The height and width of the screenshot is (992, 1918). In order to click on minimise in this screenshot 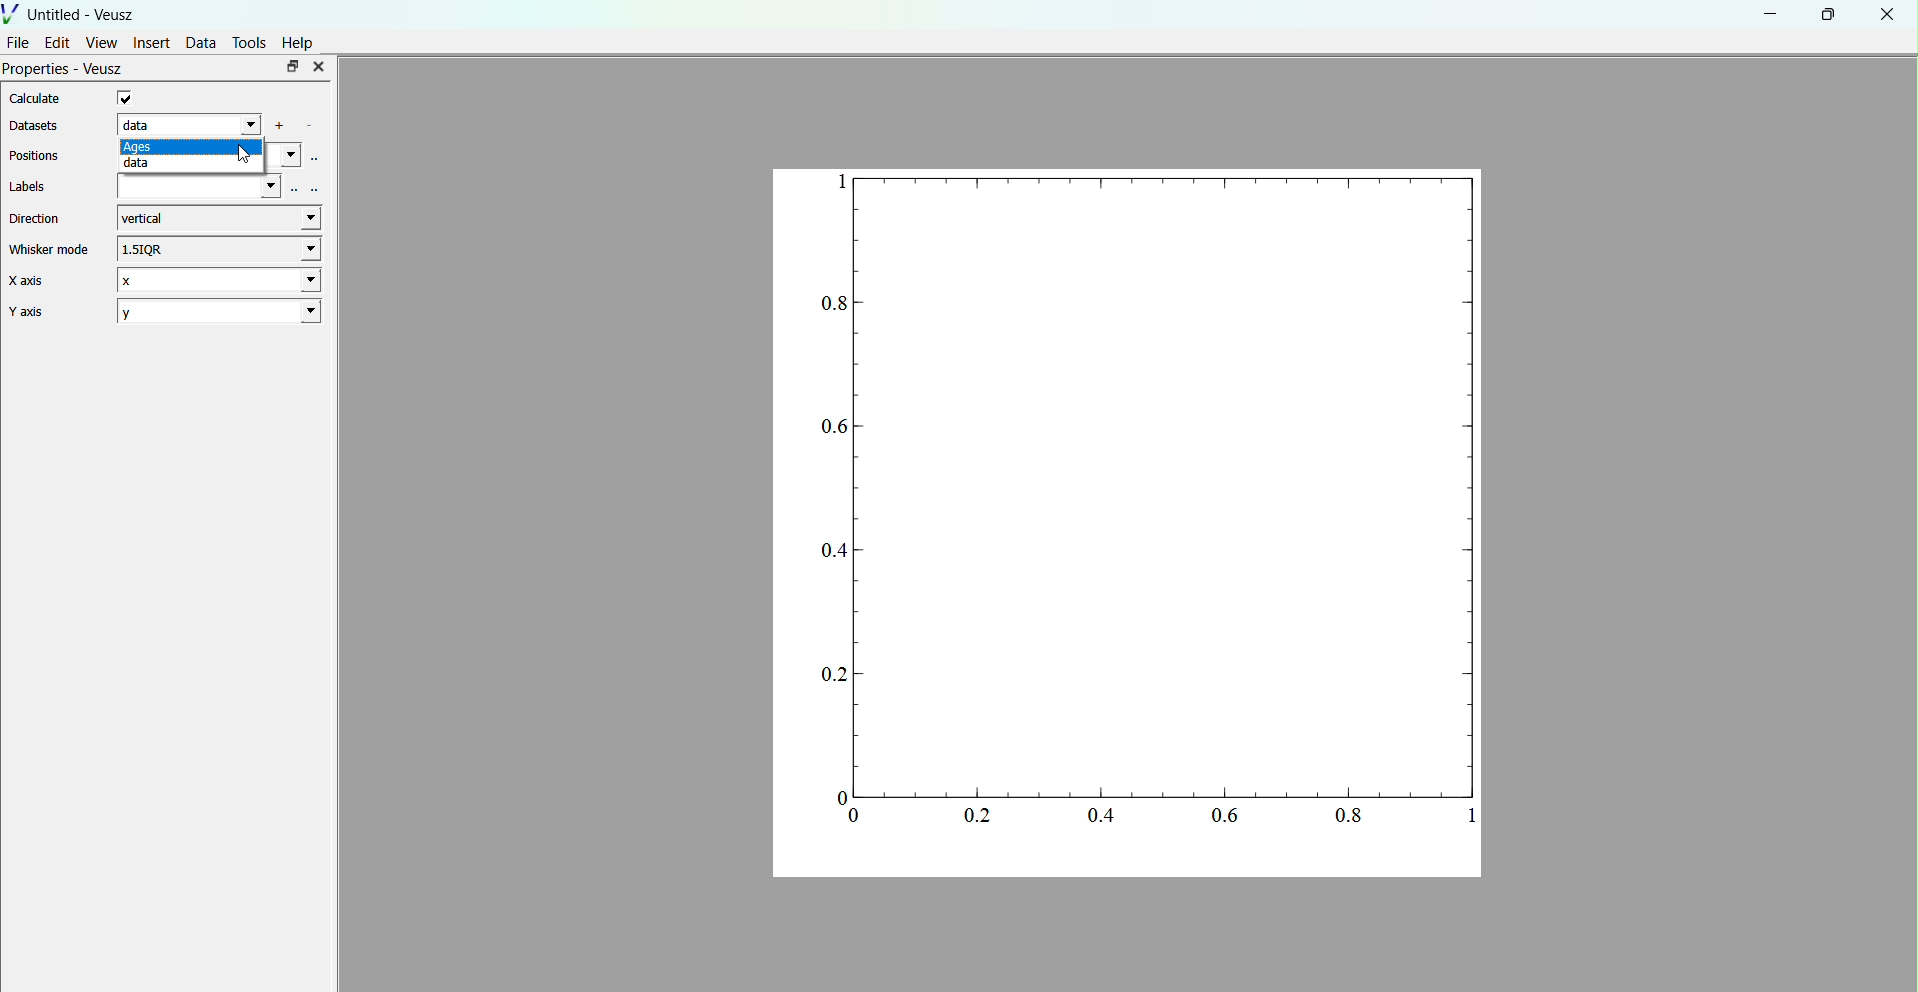, I will do `click(1771, 13)`.